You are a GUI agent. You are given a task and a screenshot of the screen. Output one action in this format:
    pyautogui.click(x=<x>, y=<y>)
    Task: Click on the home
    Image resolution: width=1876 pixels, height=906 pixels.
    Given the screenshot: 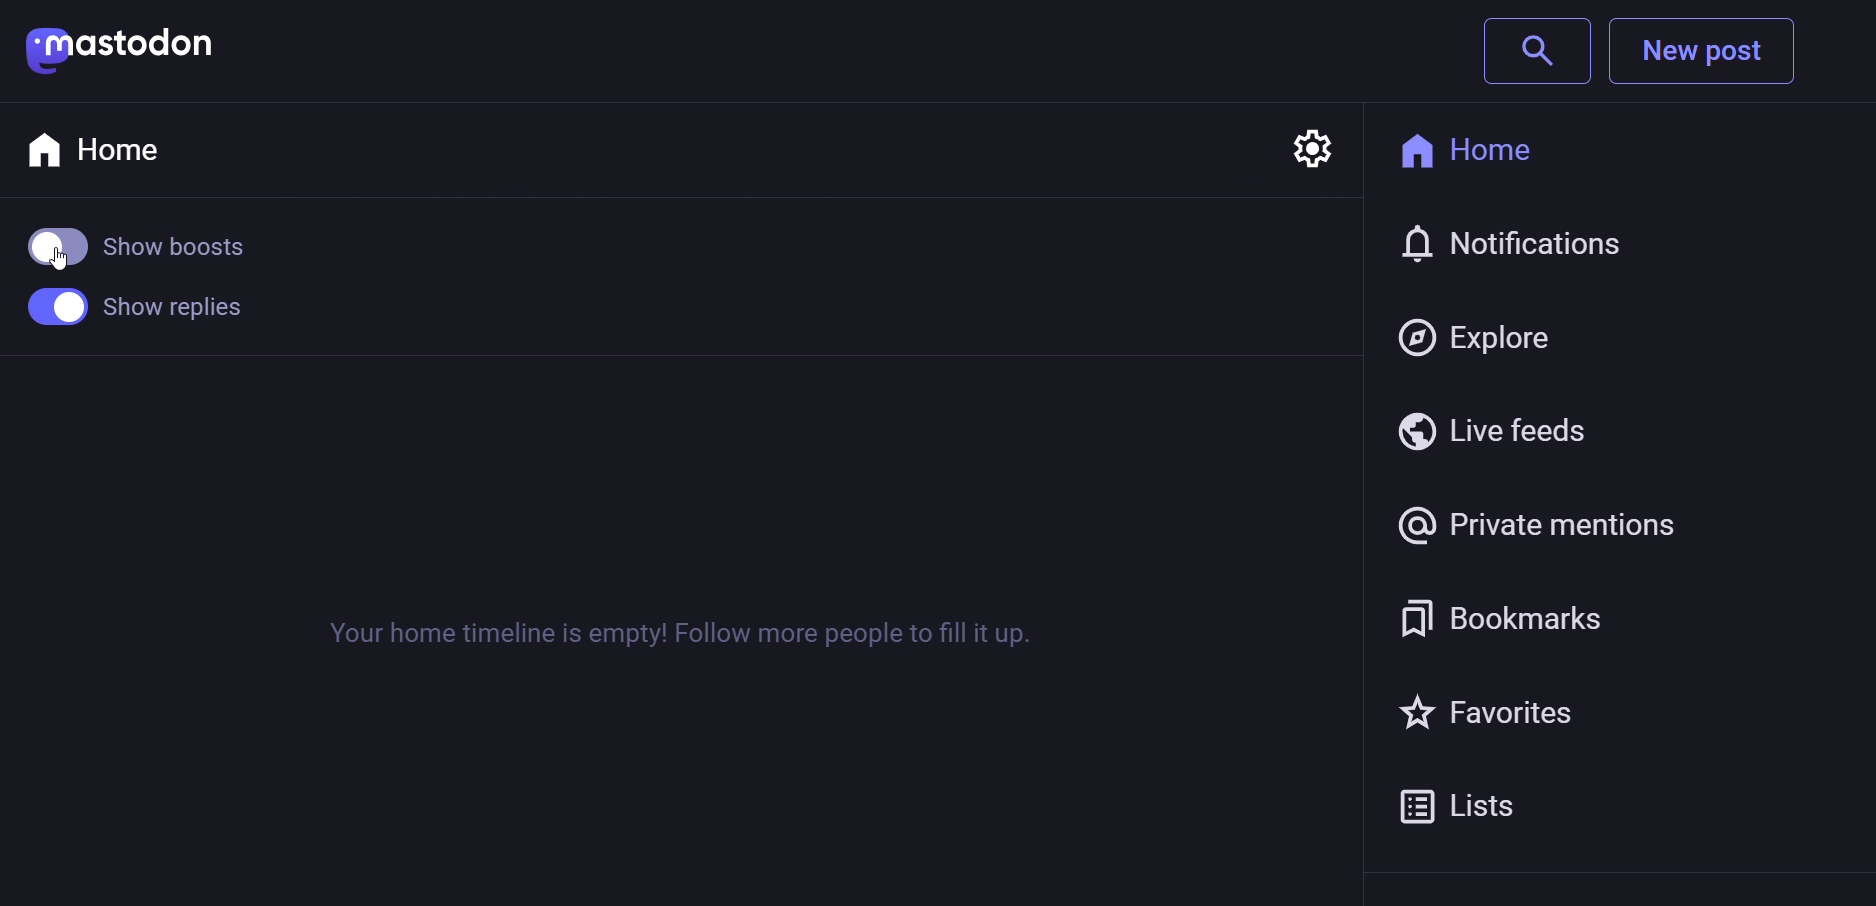 What is the action you would take?
    pyautogui.click(x=103, y=148)
    